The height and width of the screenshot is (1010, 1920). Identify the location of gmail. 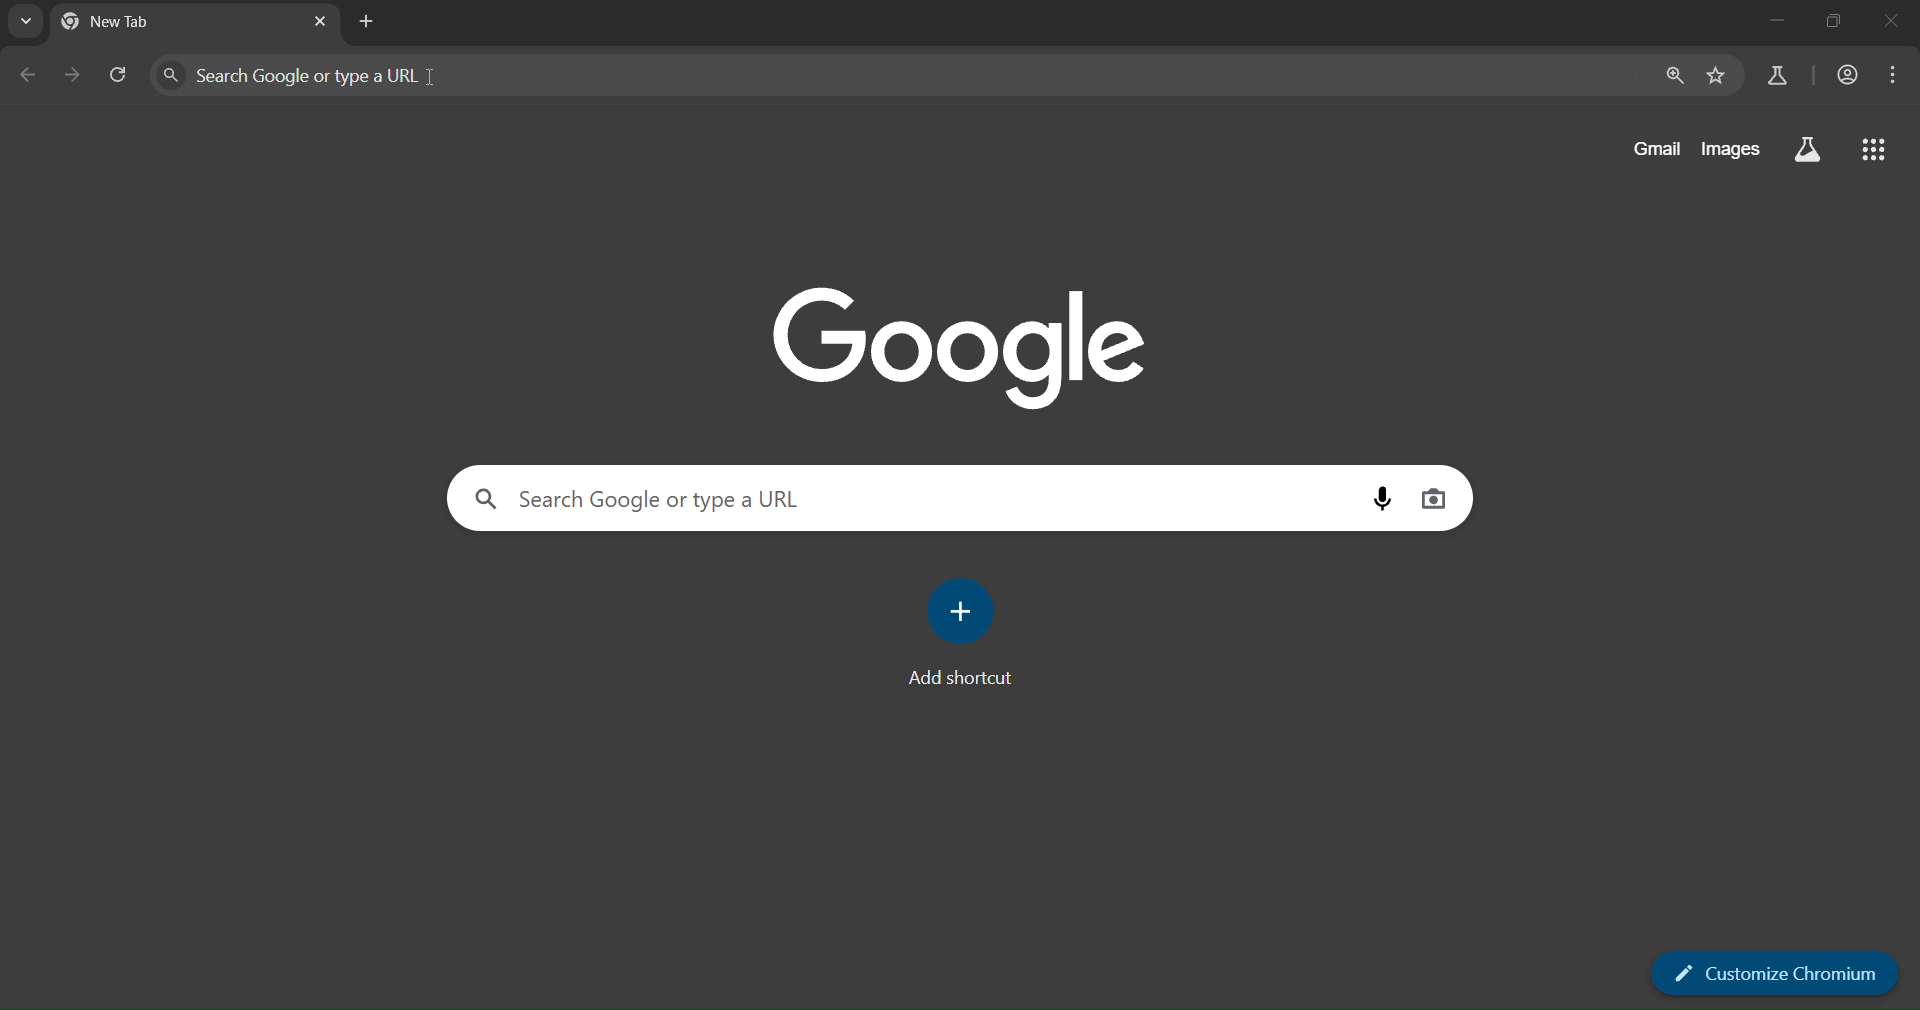
(1654, 149).